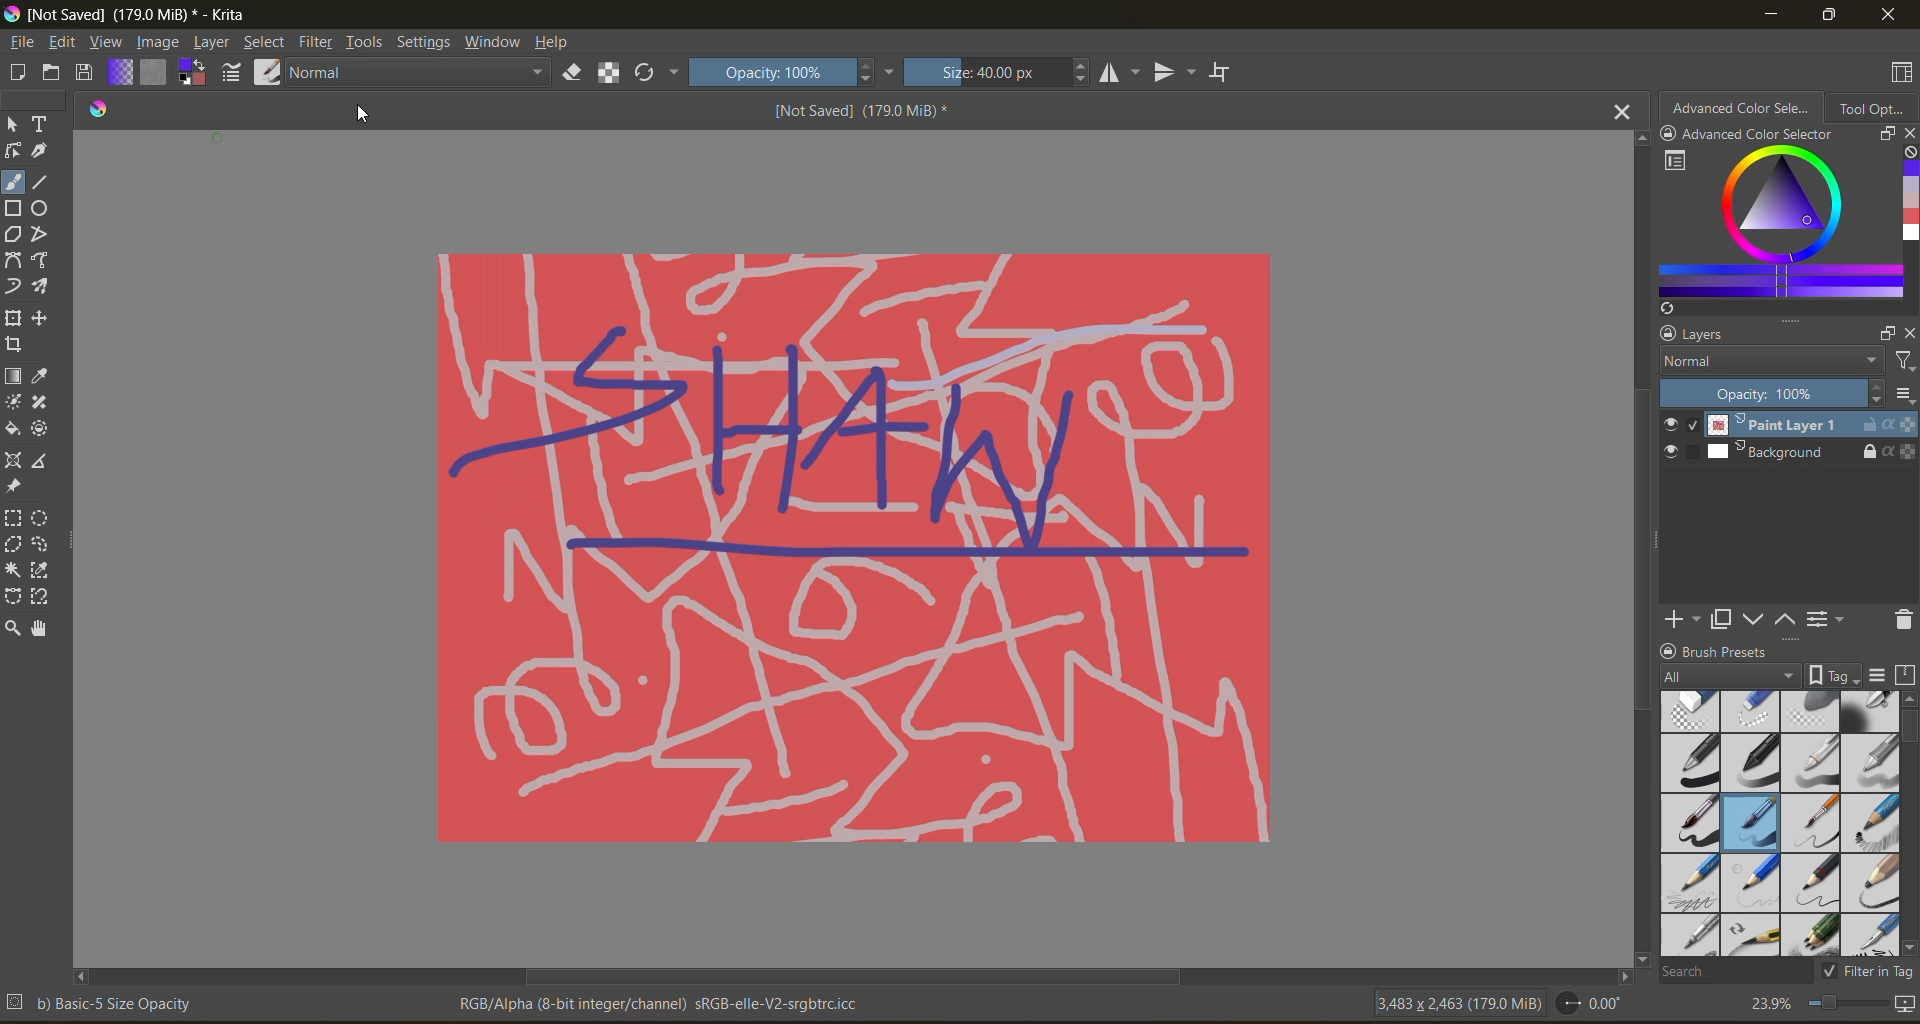 The image size is (1920, 1024). I want to click on scroll left, so click(83, 972).